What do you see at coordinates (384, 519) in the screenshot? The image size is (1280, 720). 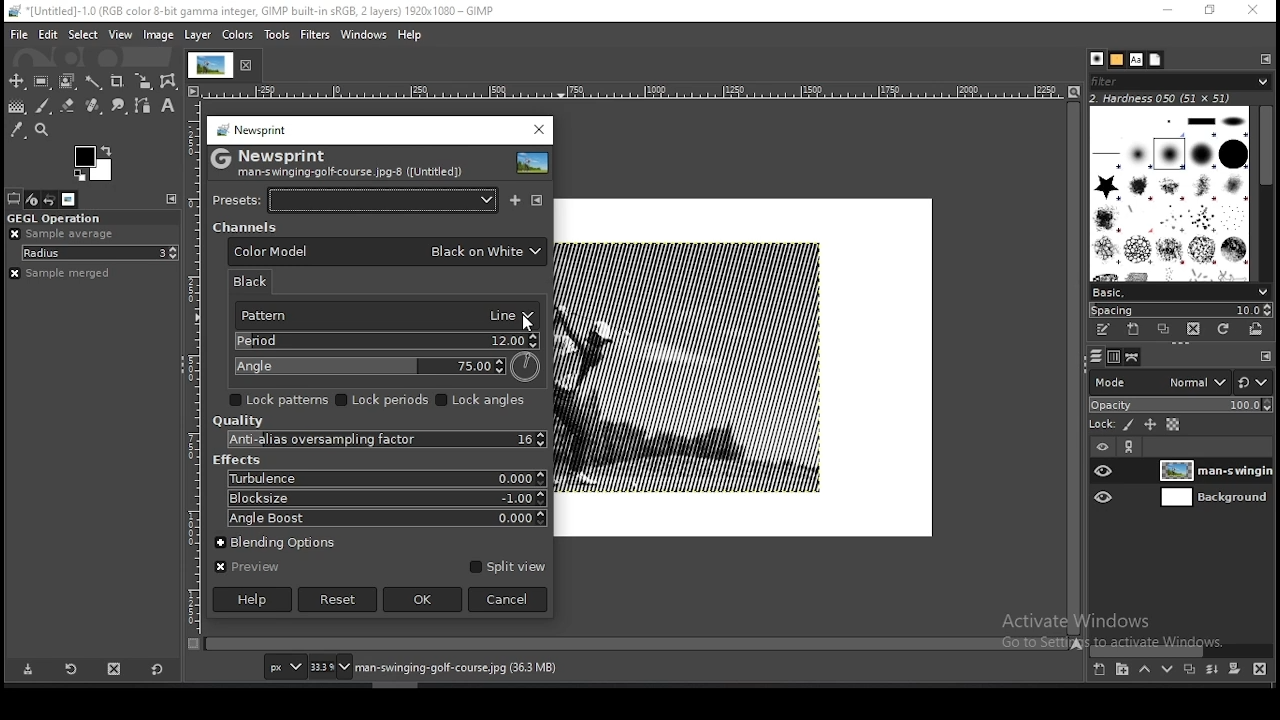 I see `angle boost` at bounding box center [384, 519].